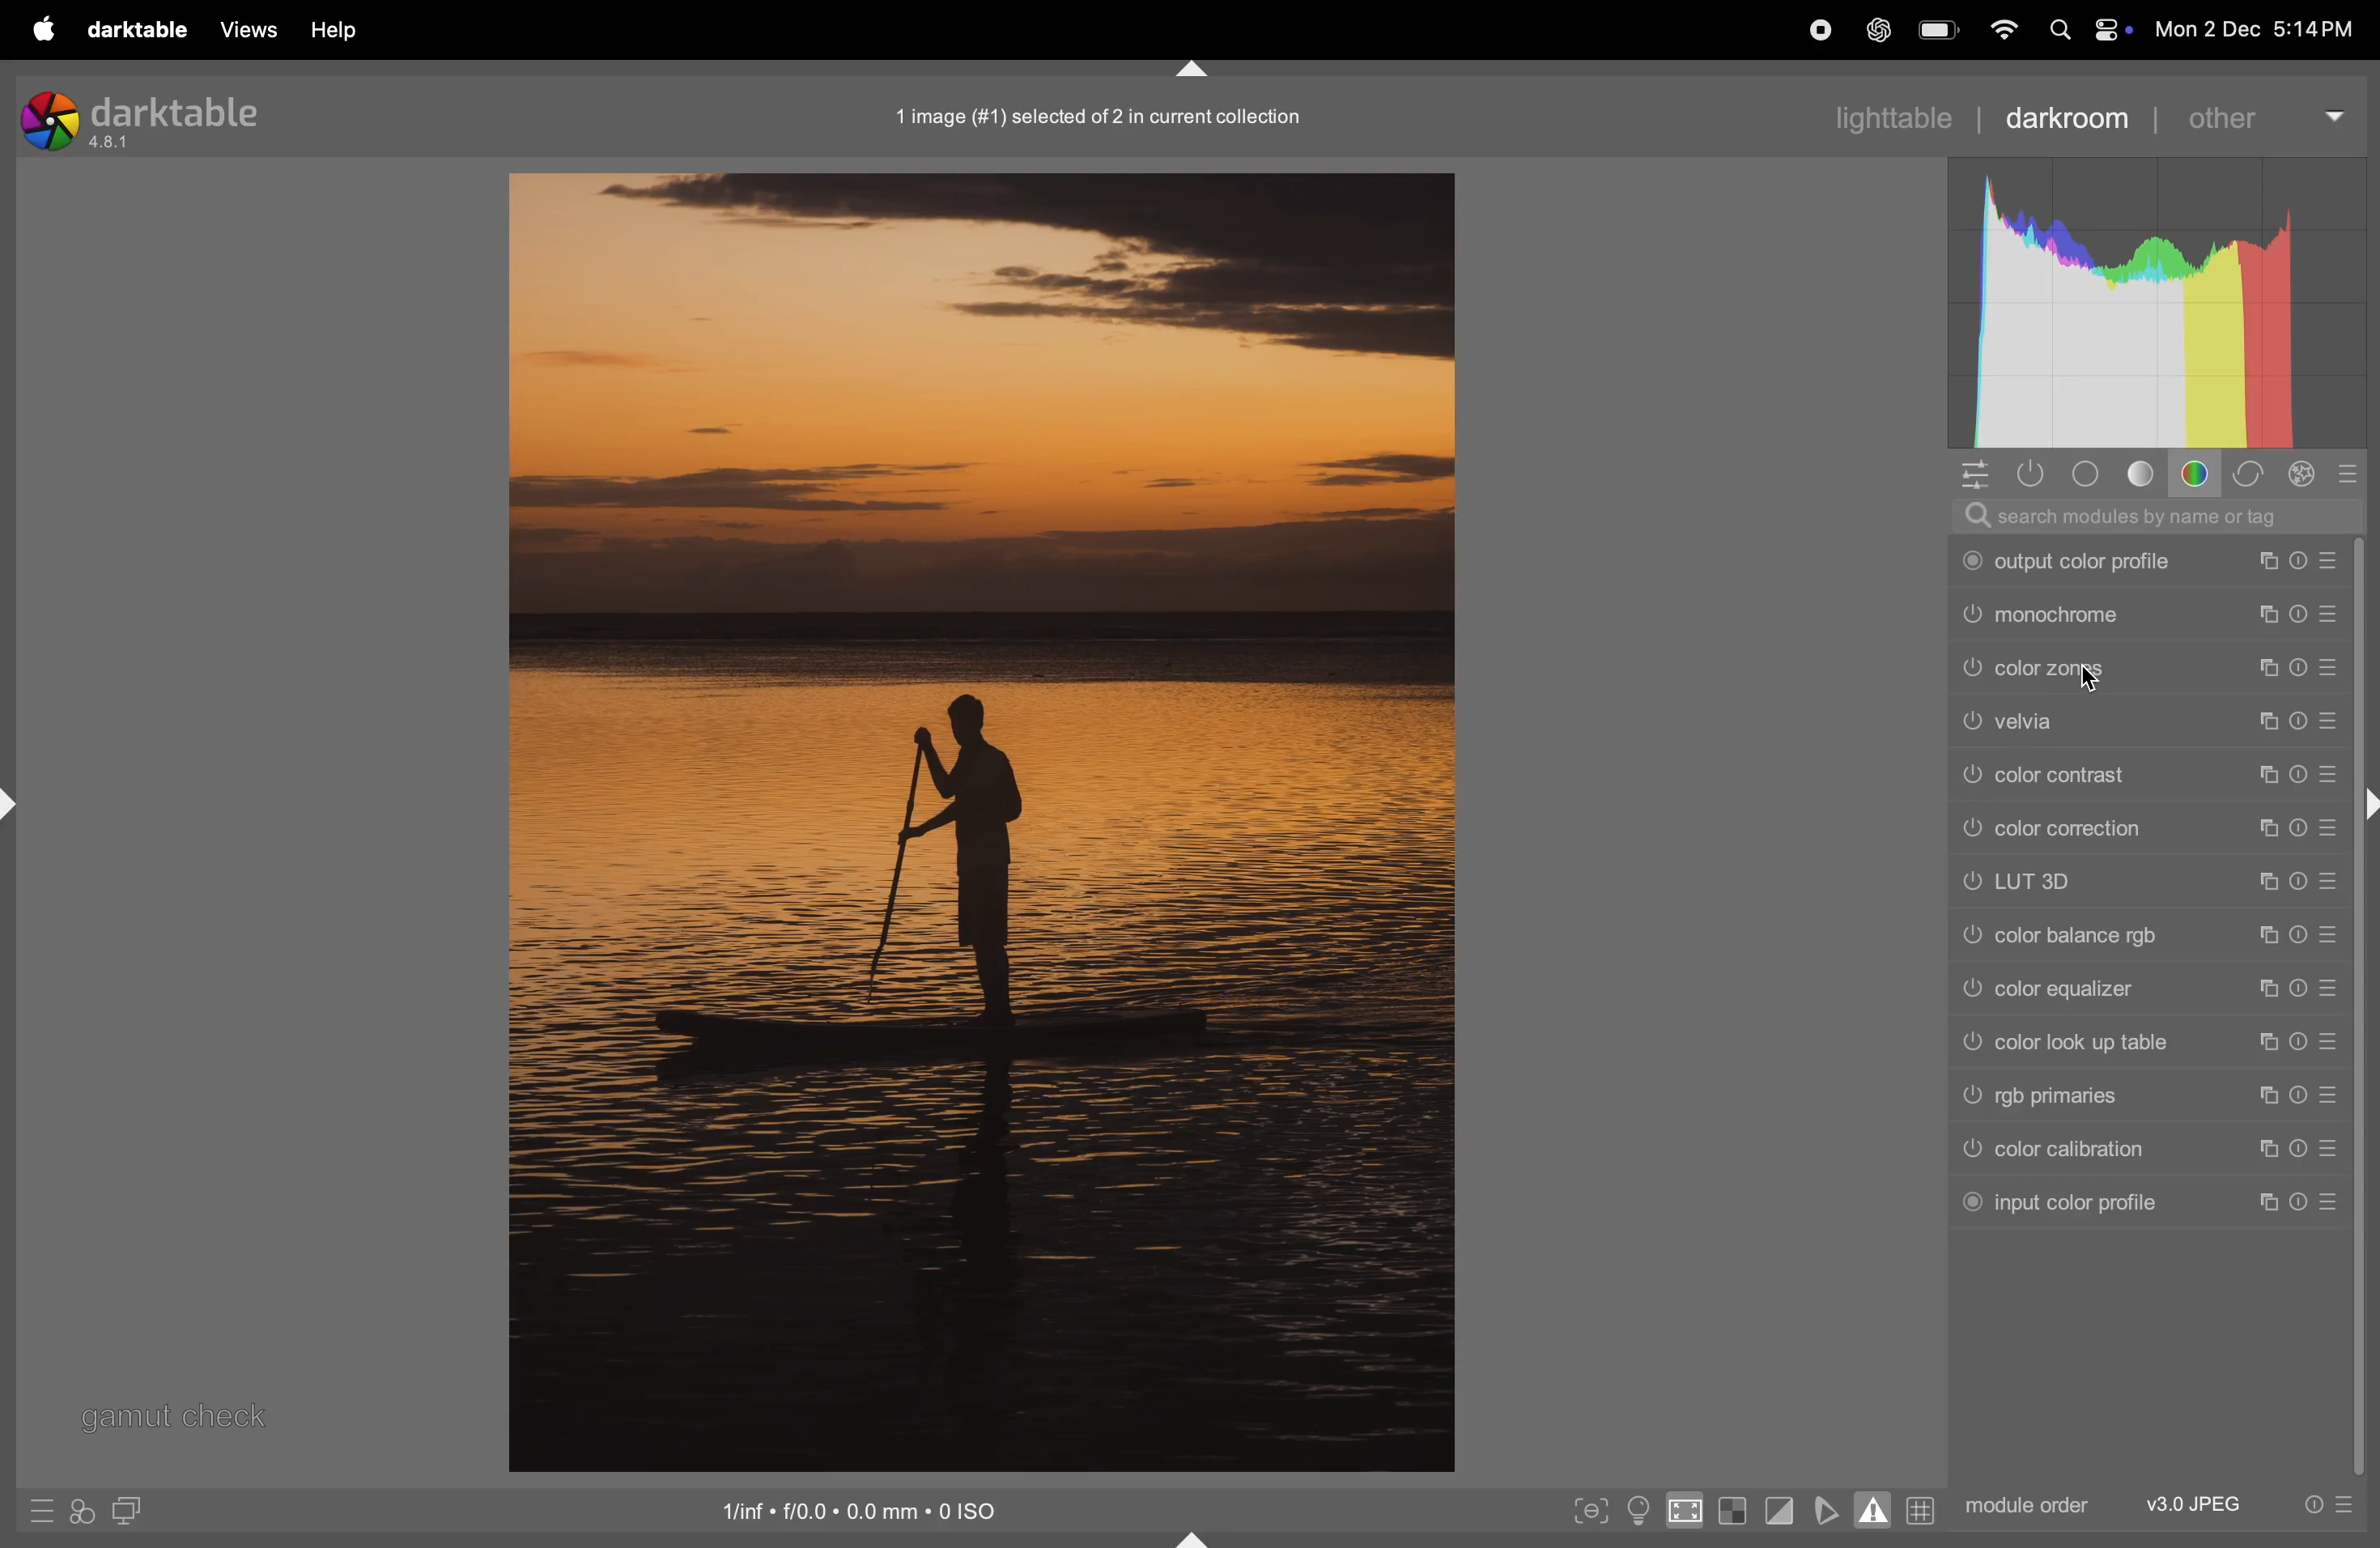  Describe the element at coordinates (2145, 472) in the screenshot. I see `tone` at that location.